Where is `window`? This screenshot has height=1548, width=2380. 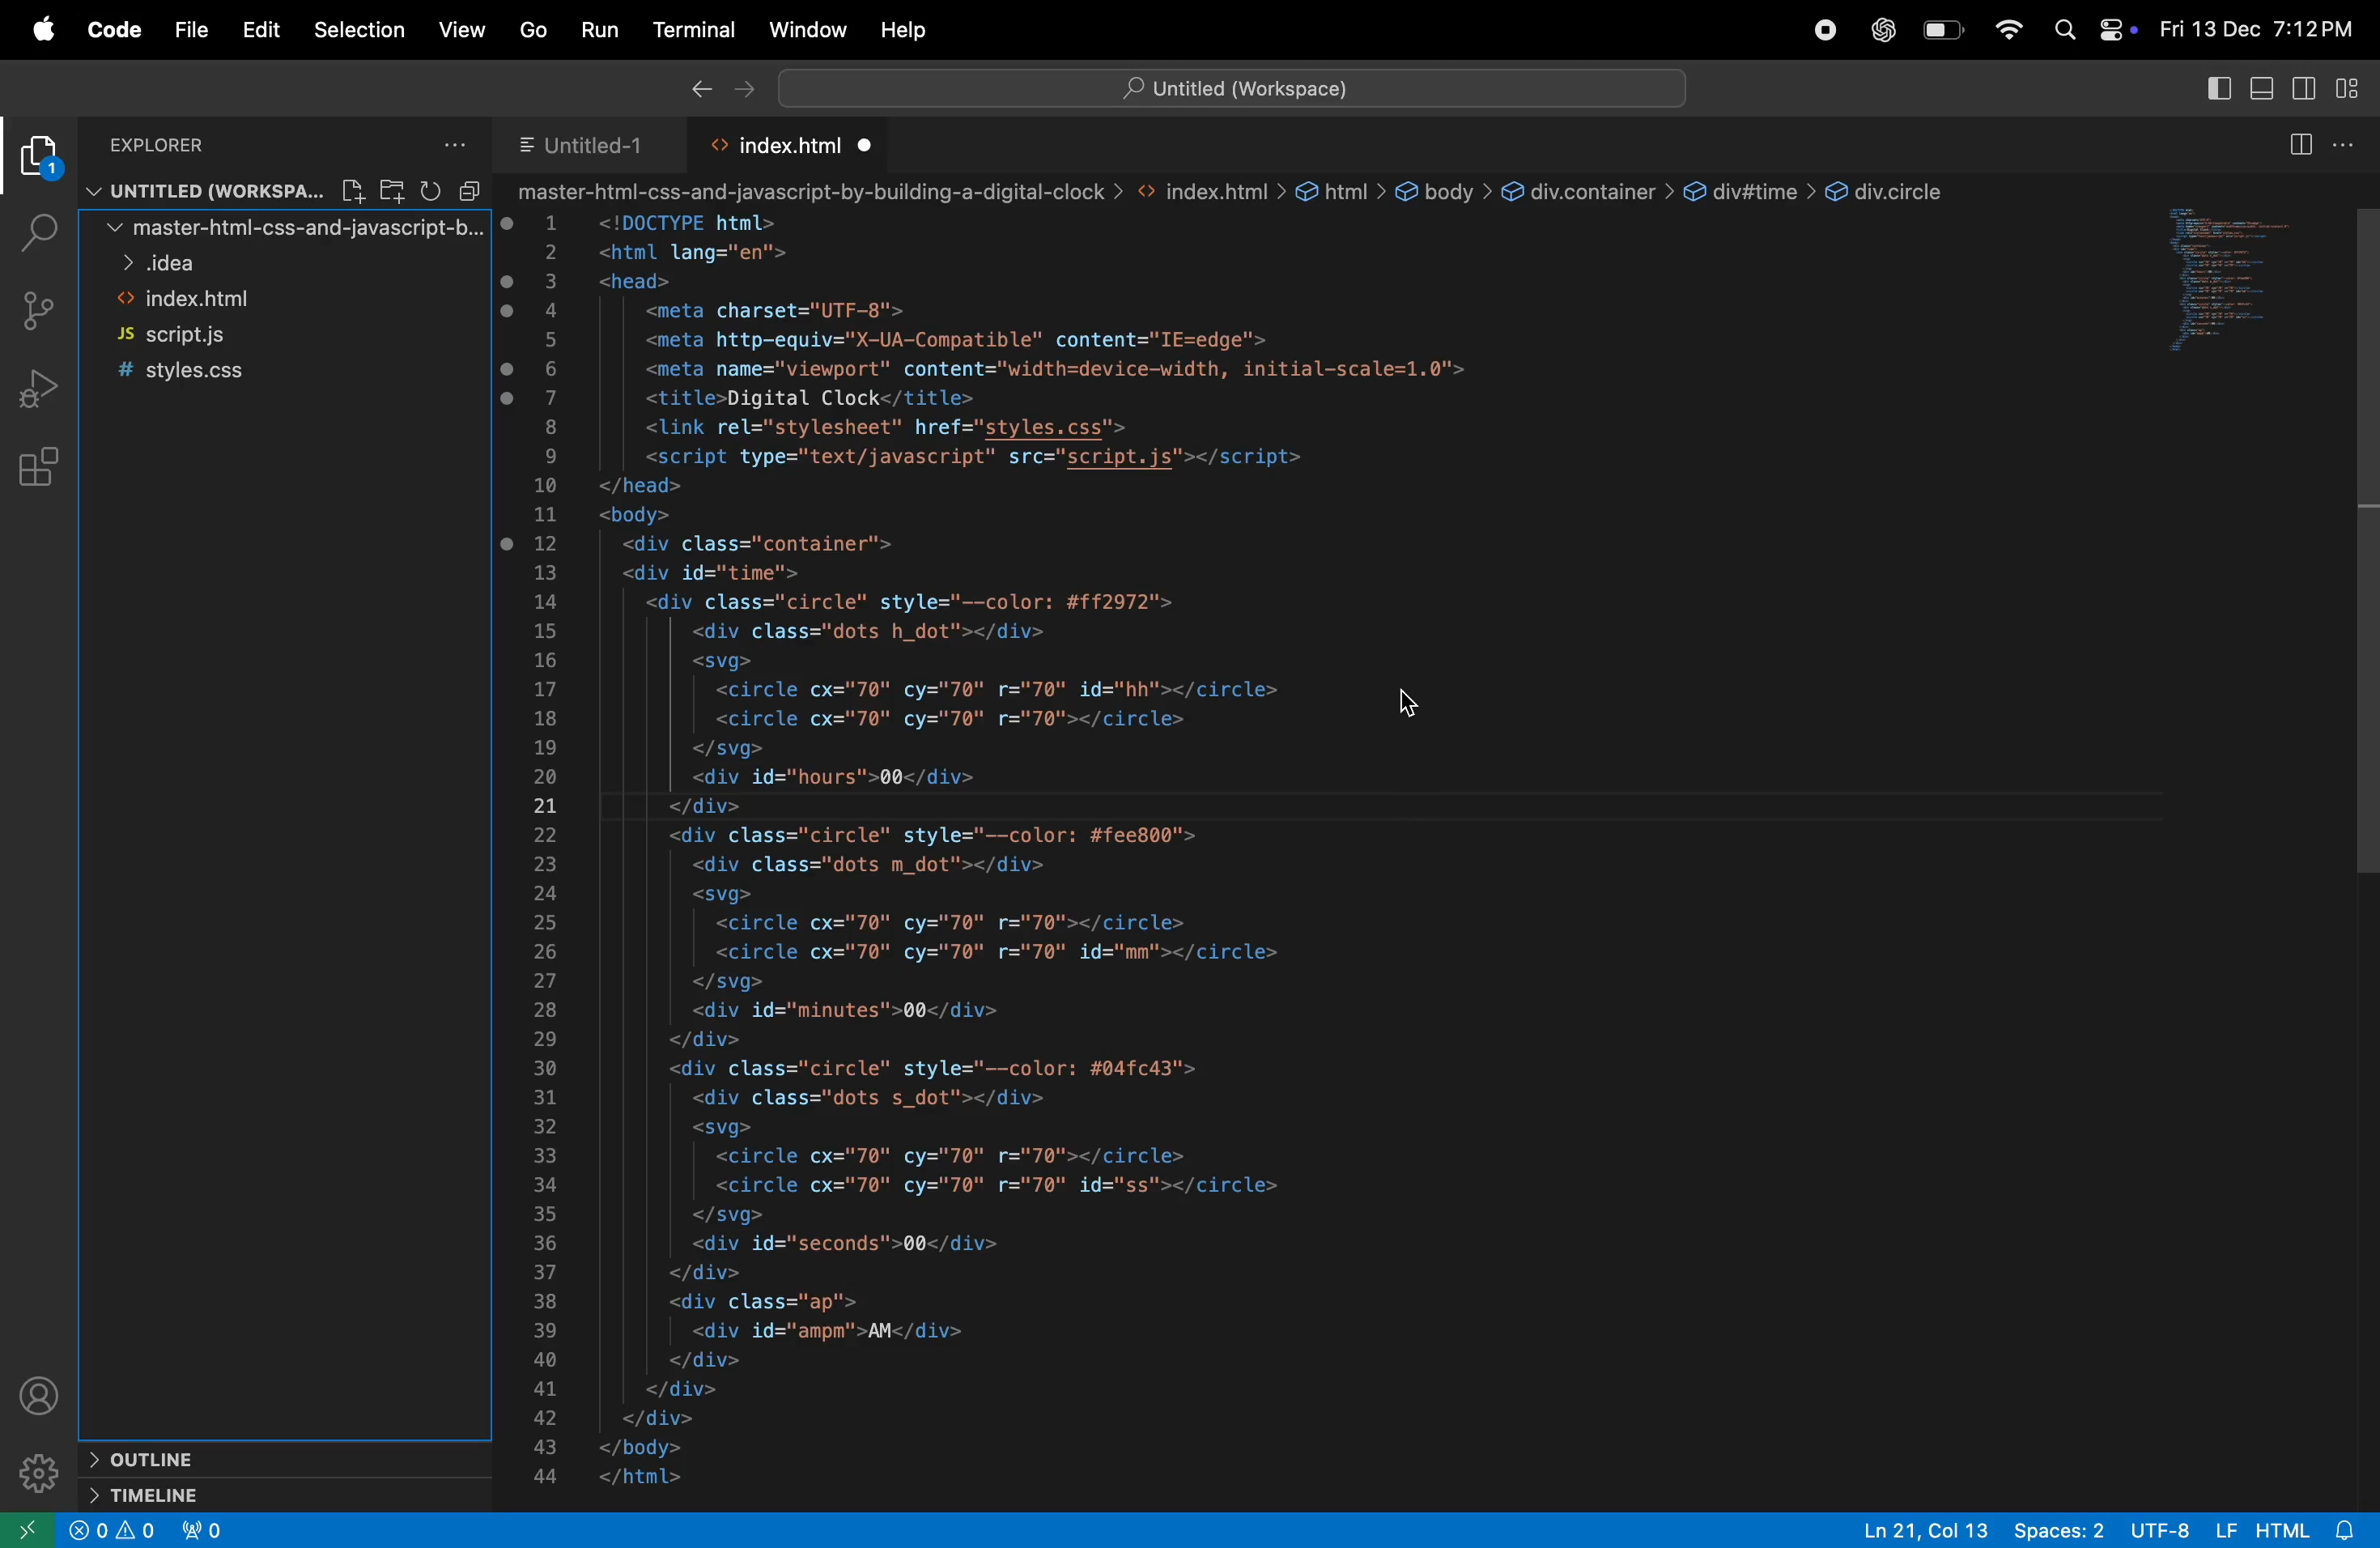
window is located at coordinates (2235, 285).